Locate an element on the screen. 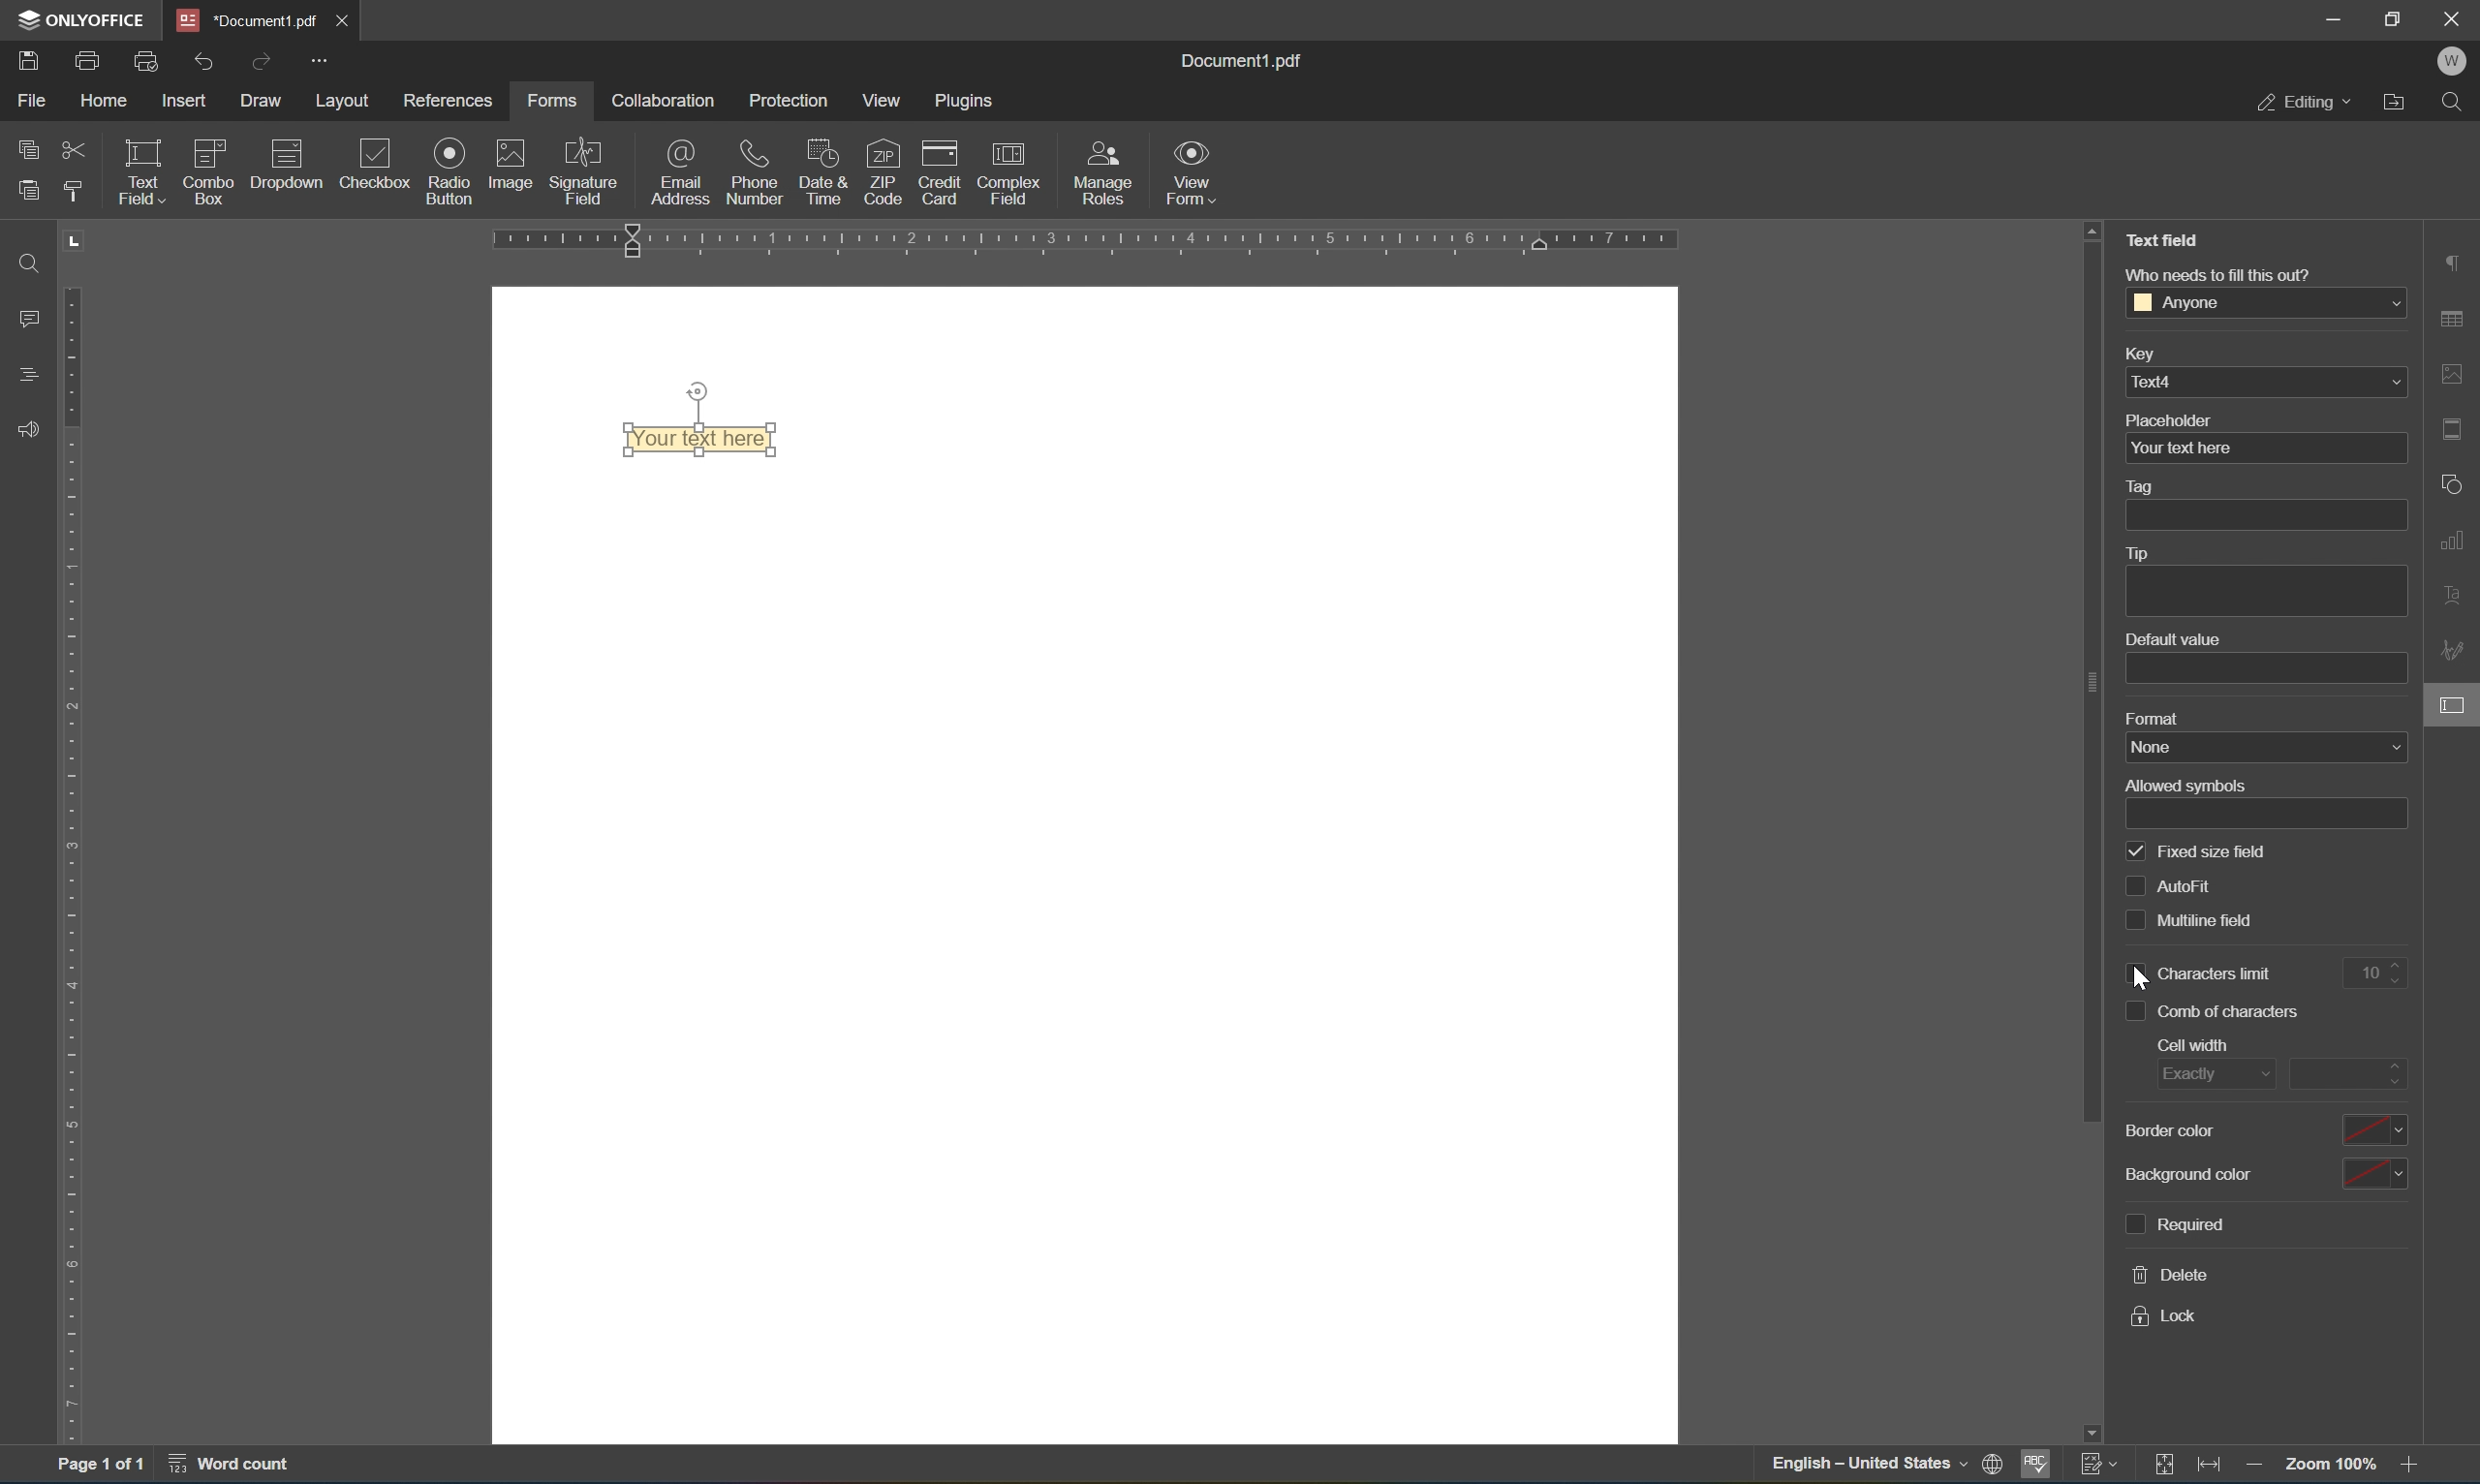 The width and height of the screenshot is (2480, 1484). zoom 100% is located at coordinates (2329, 1466).